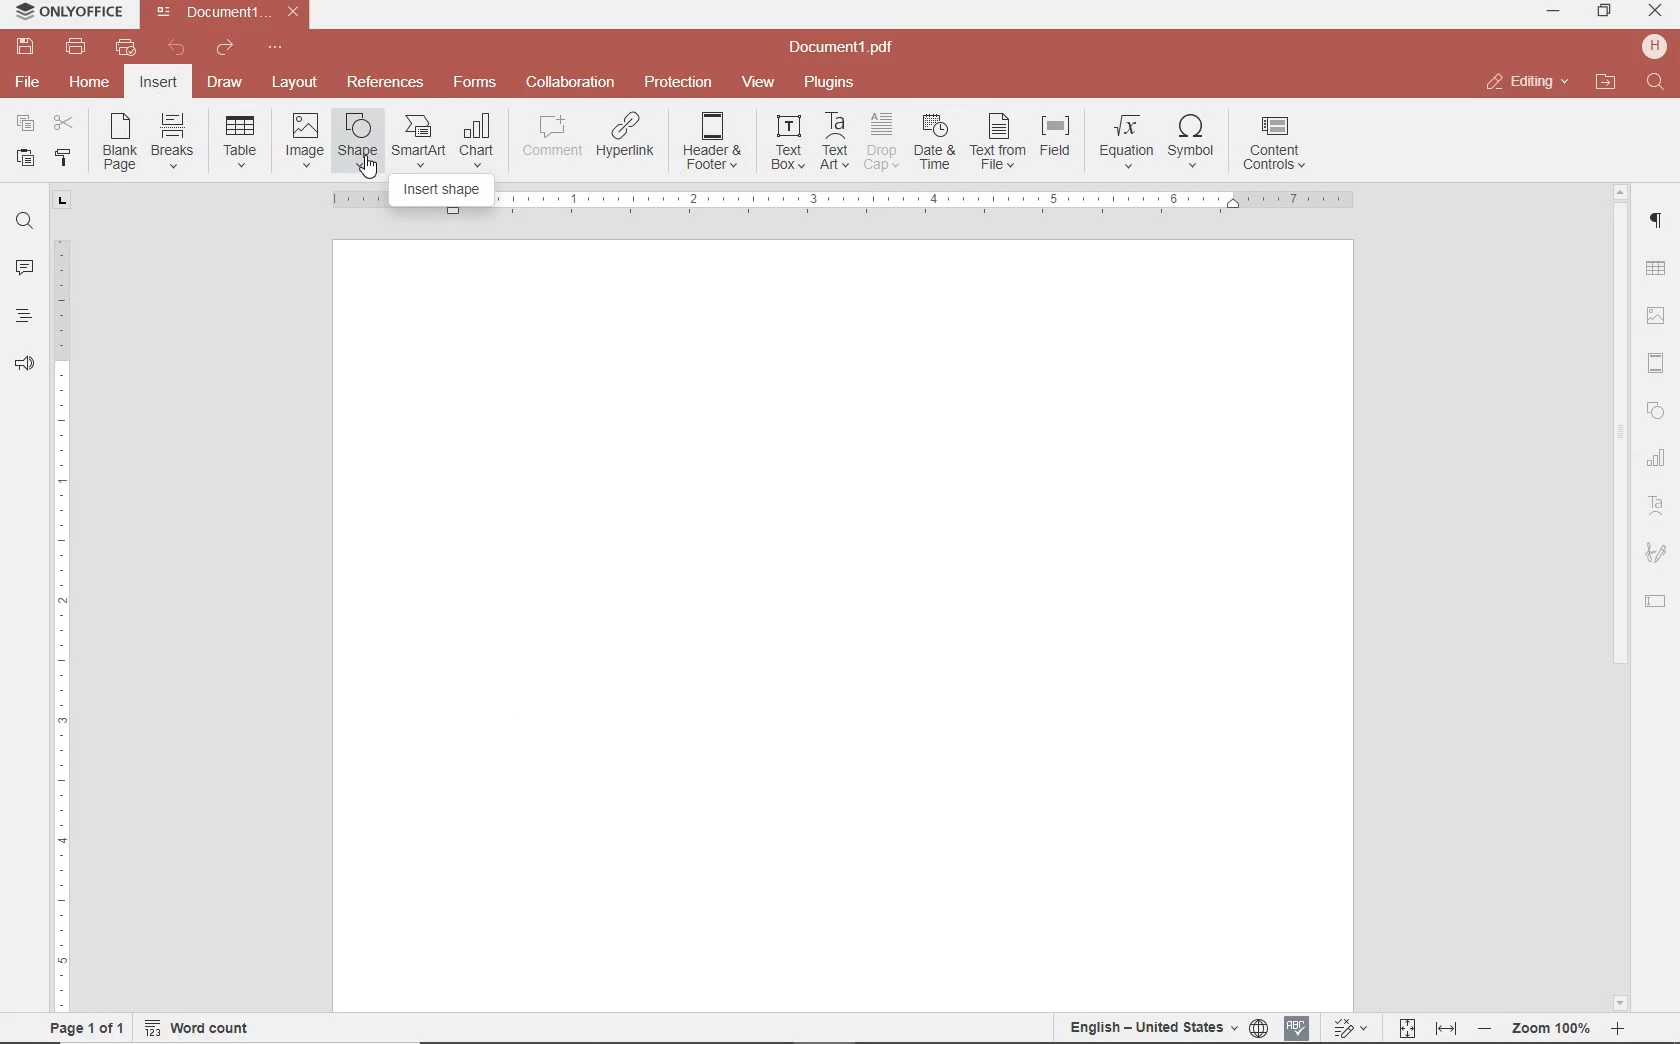  I want to click on scrollbar, so click(1617, 597).